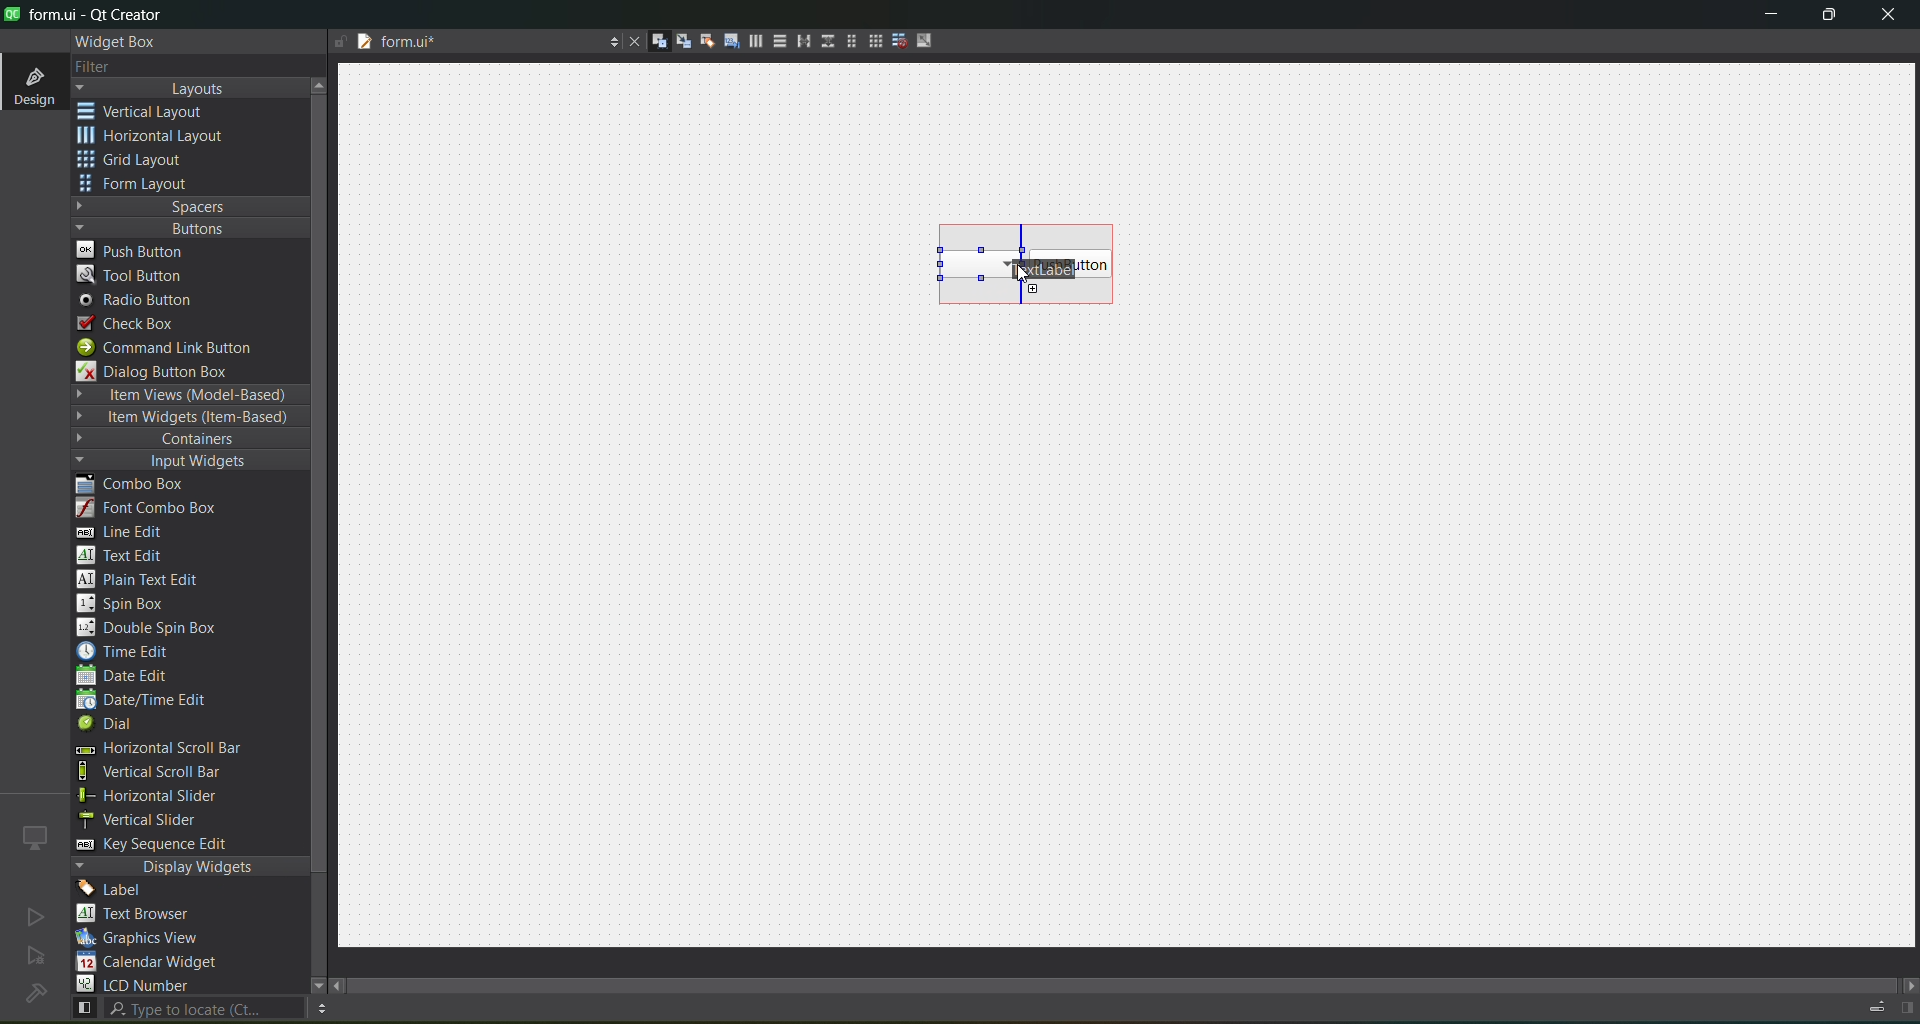  Describe the element at coordinates (825, 45) in the screenshot. I see `vertical splitter` at that location.